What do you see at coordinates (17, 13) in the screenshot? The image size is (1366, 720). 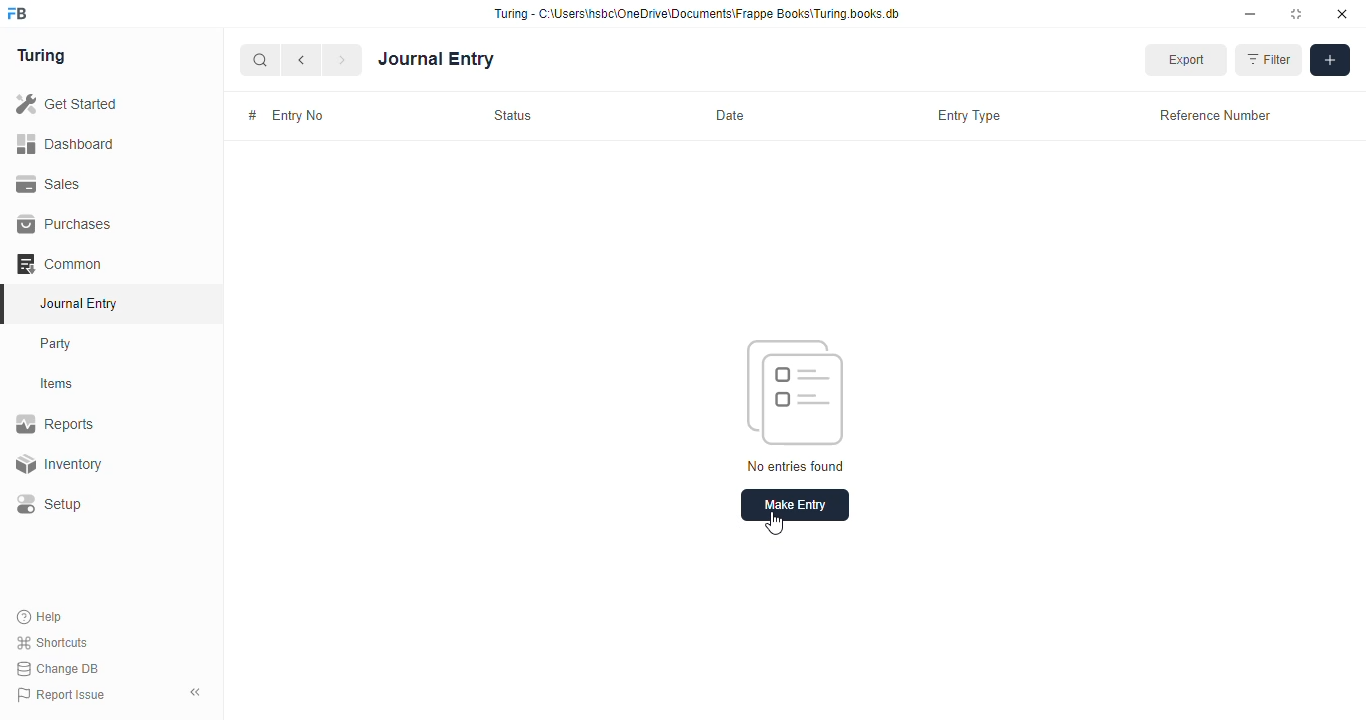 I see `FB - logo` at bounding box center [17, 13].